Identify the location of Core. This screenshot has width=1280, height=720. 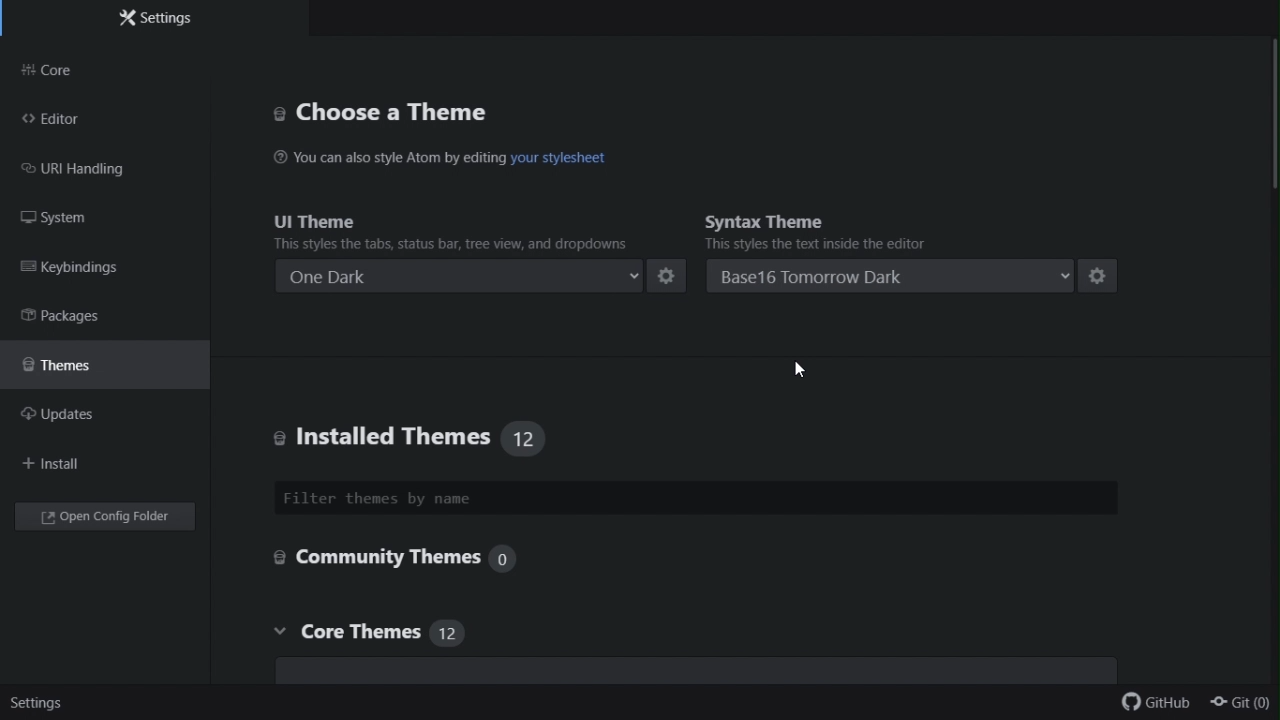
(60, 66).